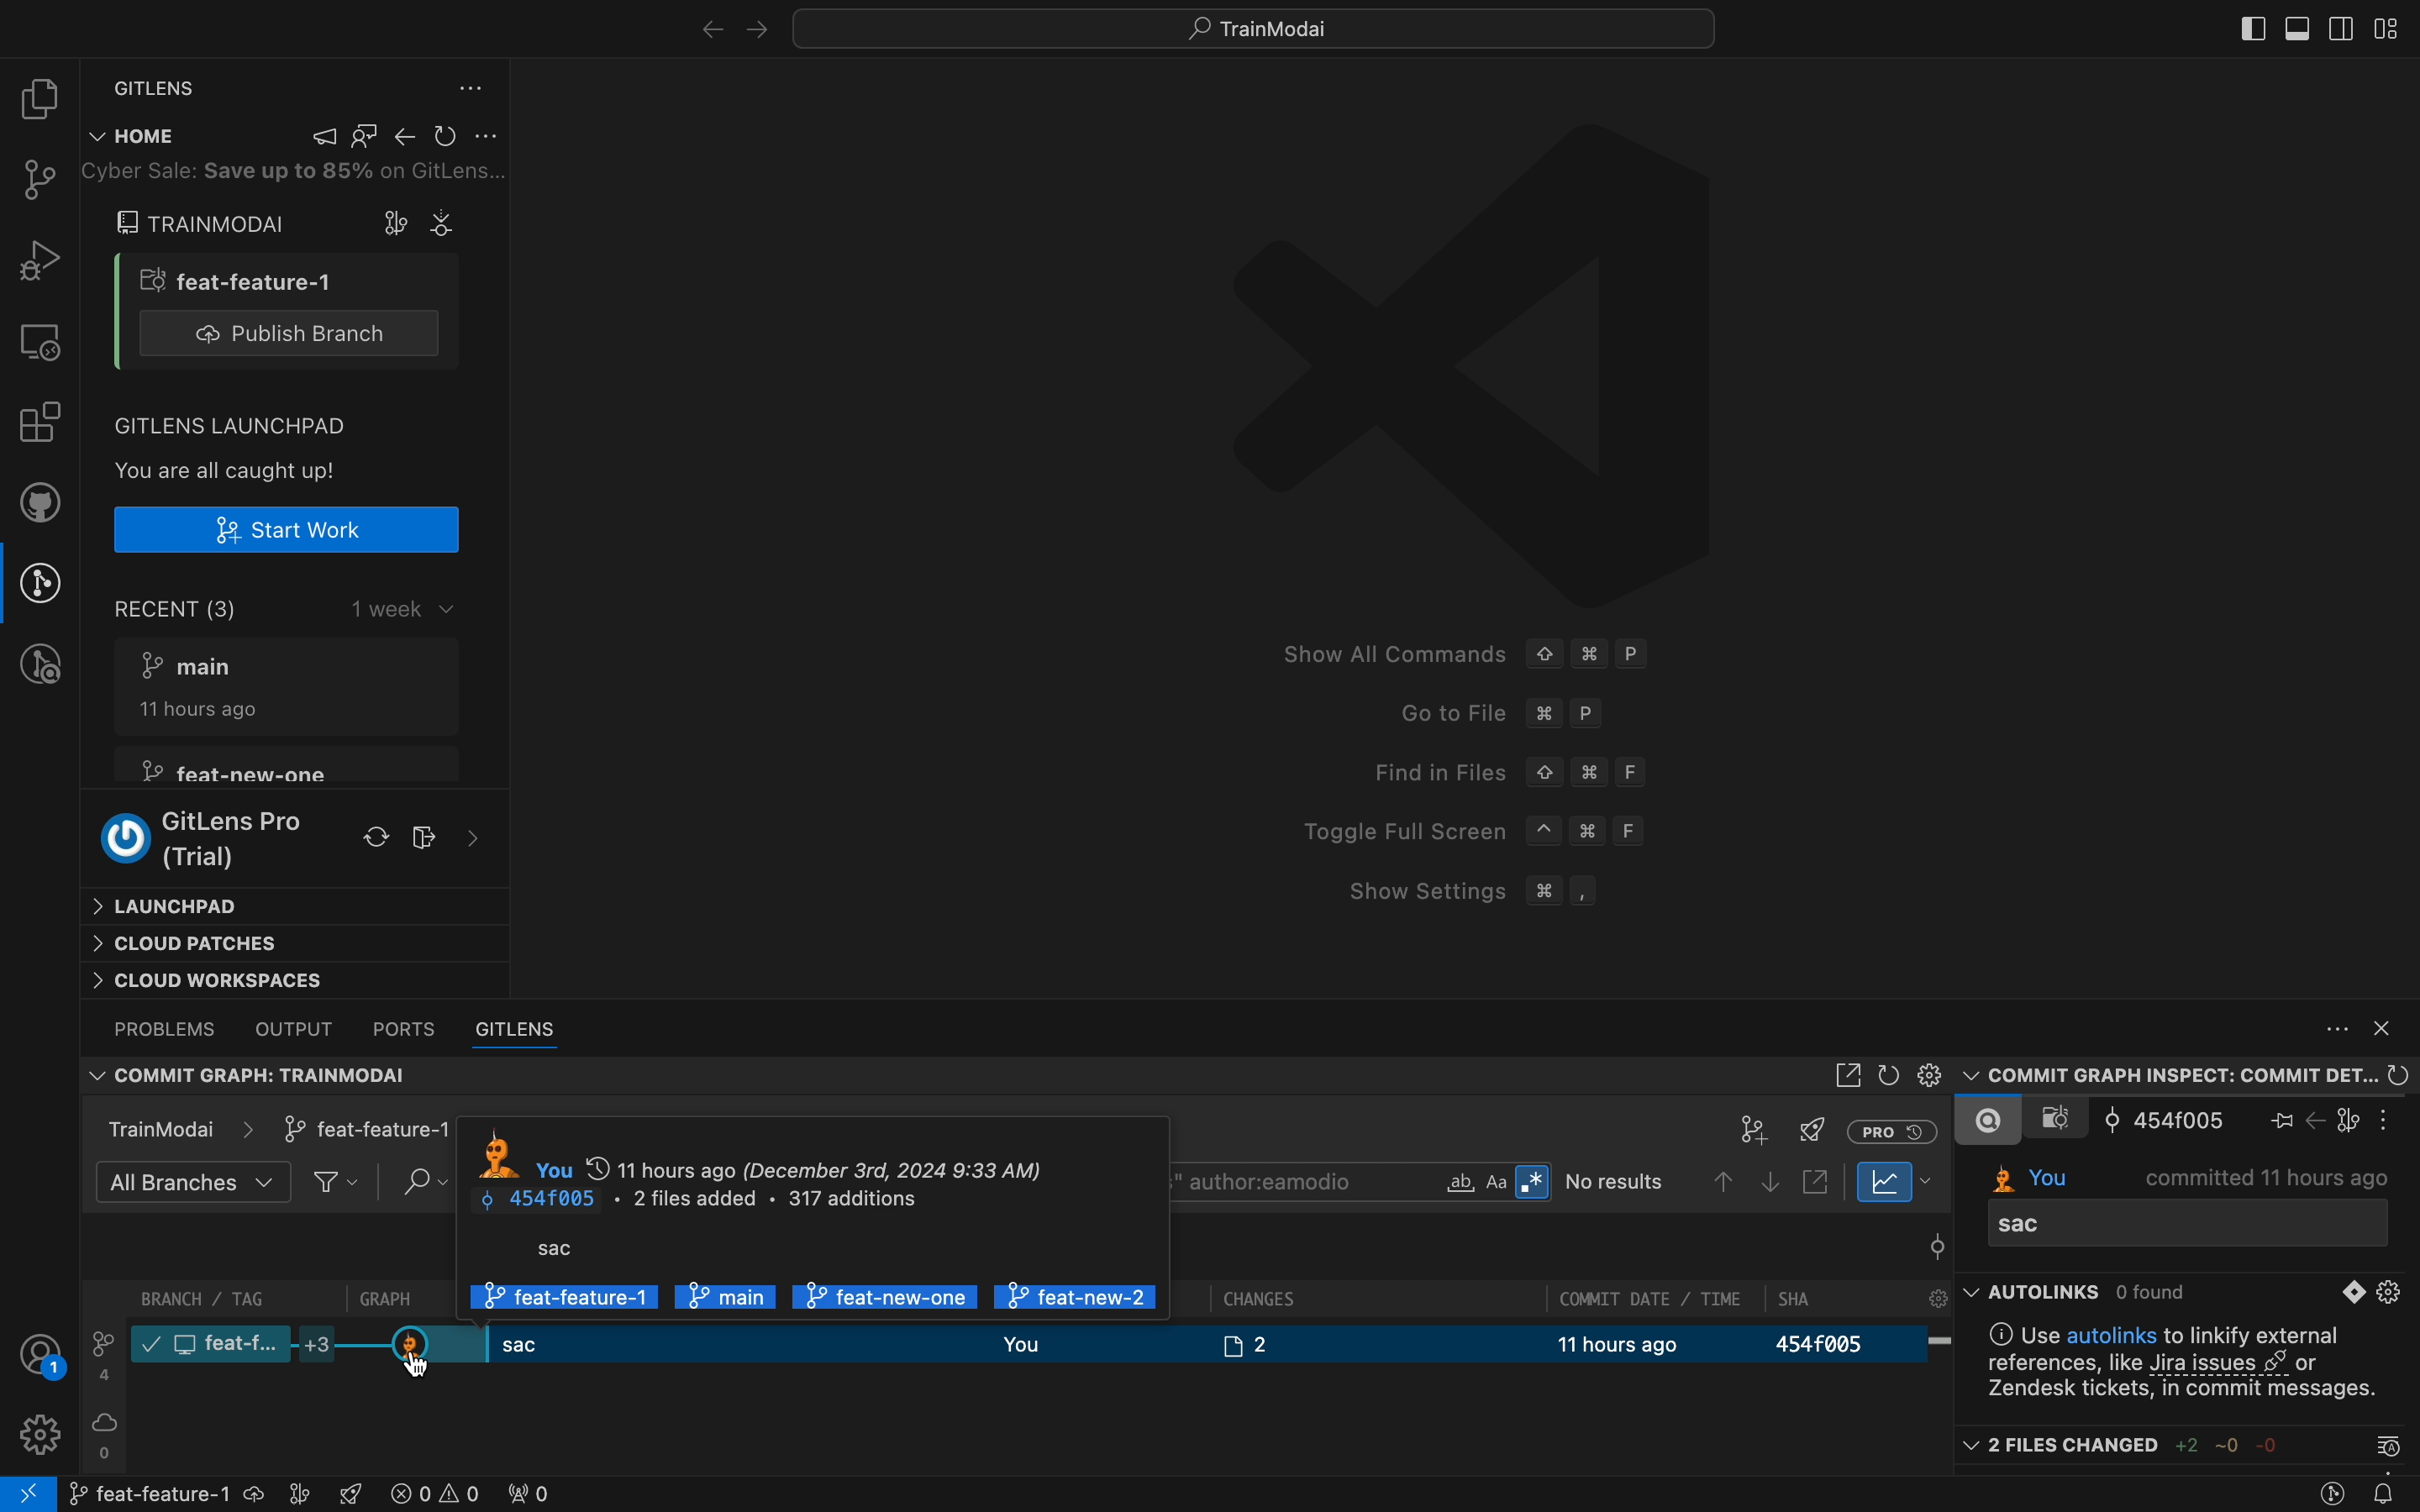 The width and height of the screenshot is (2420, 1512). What do you see at coordinates (102, 1357) in the screenshot?
I see `number of branches` at bounding box center [102, 1357].